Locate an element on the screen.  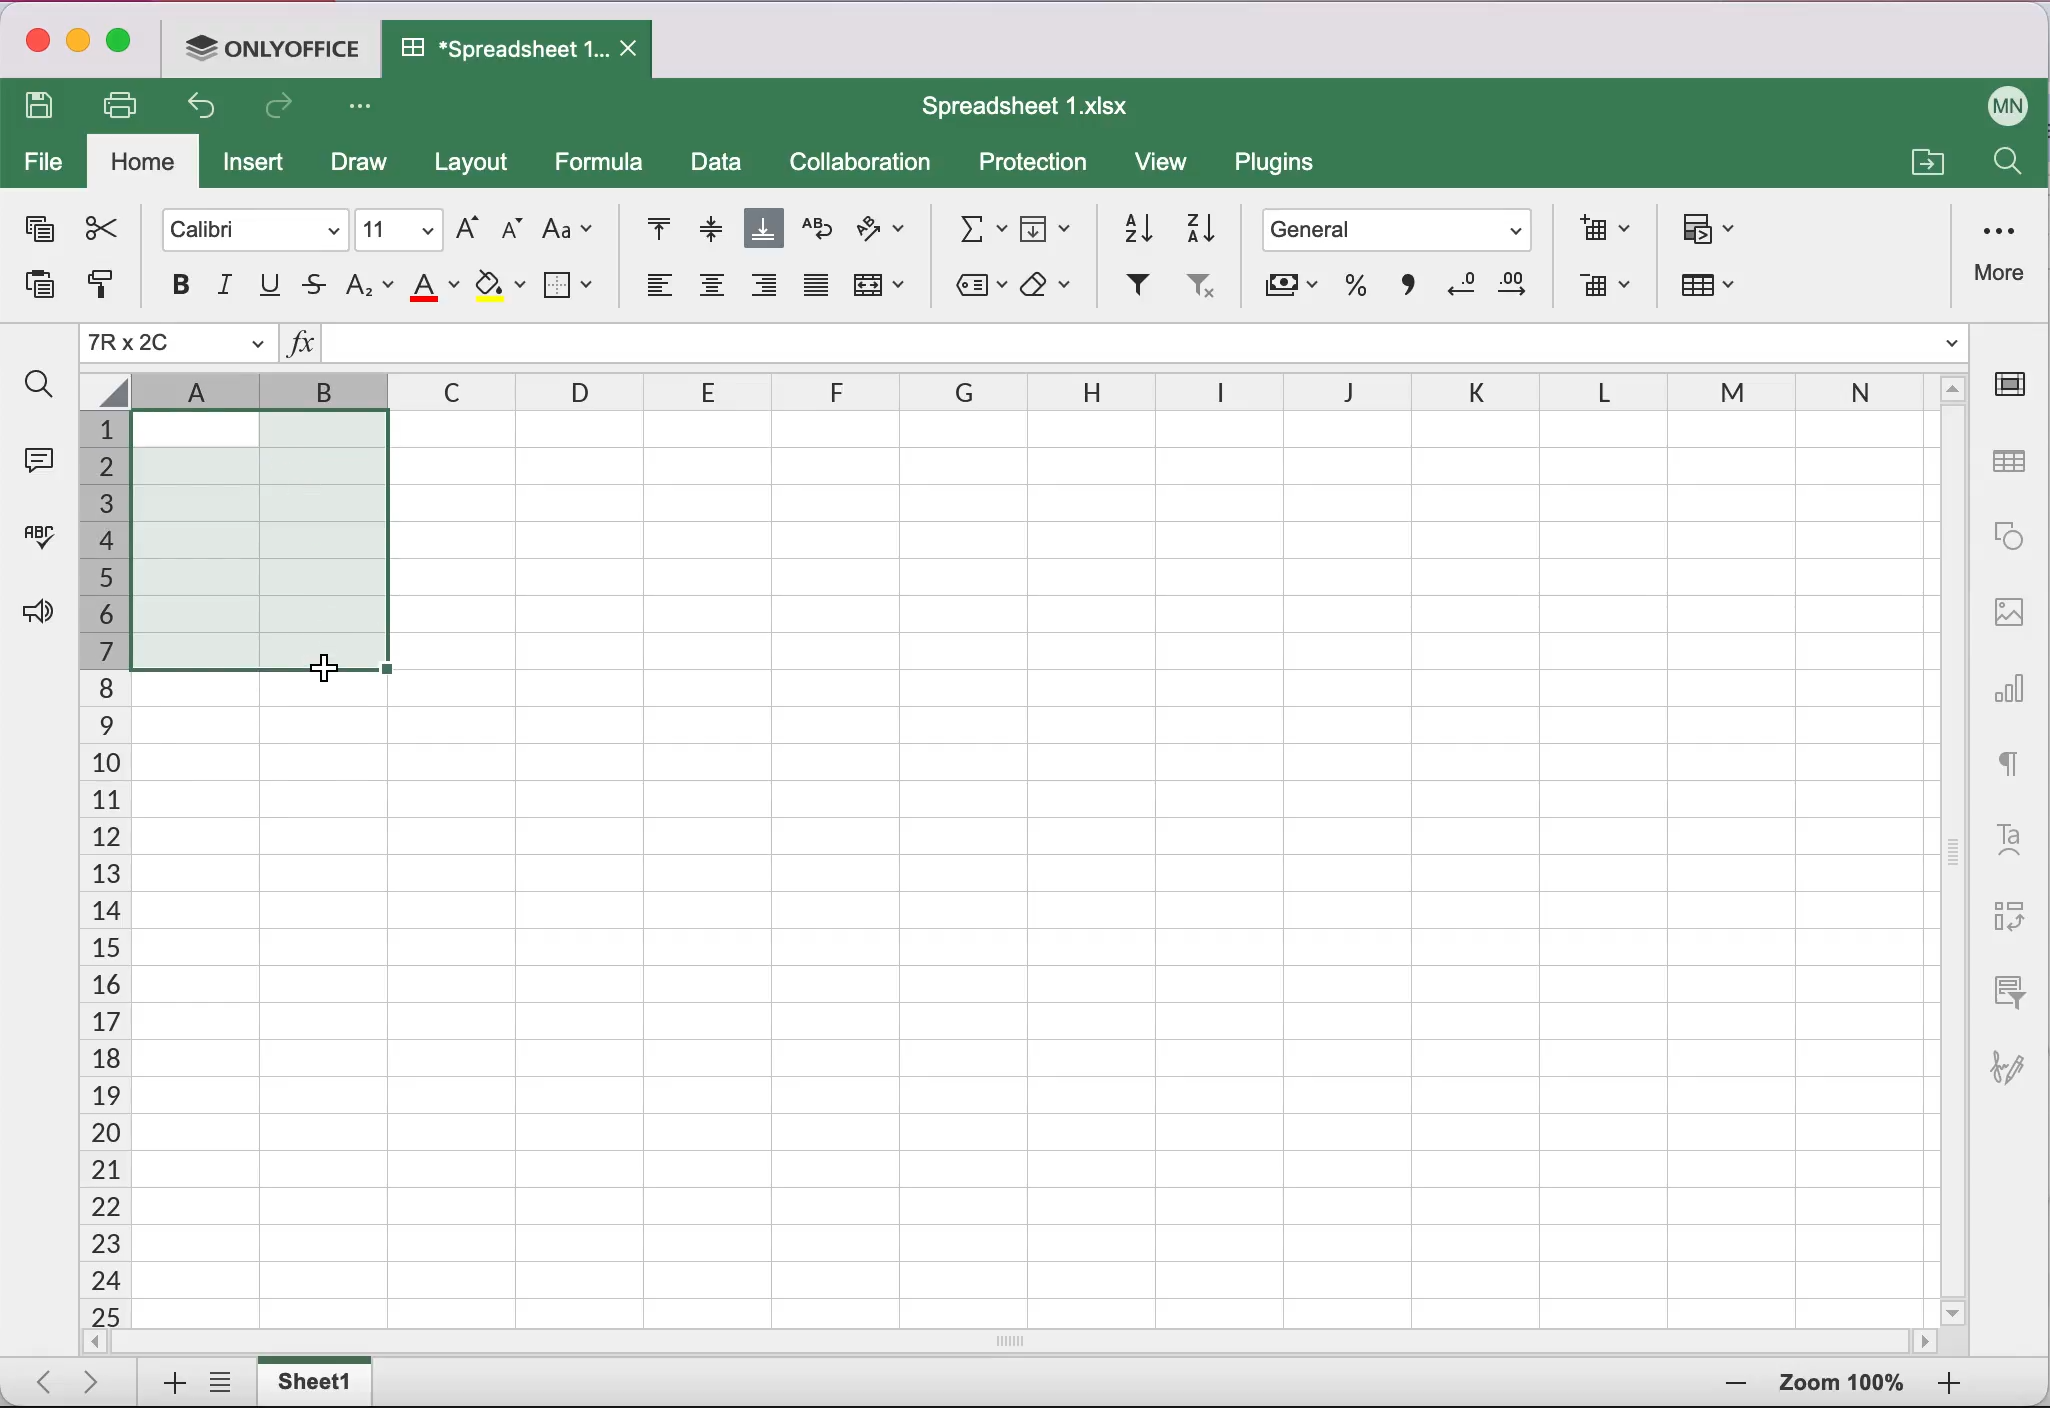
insert cells is located at coordinates (1598, 228).